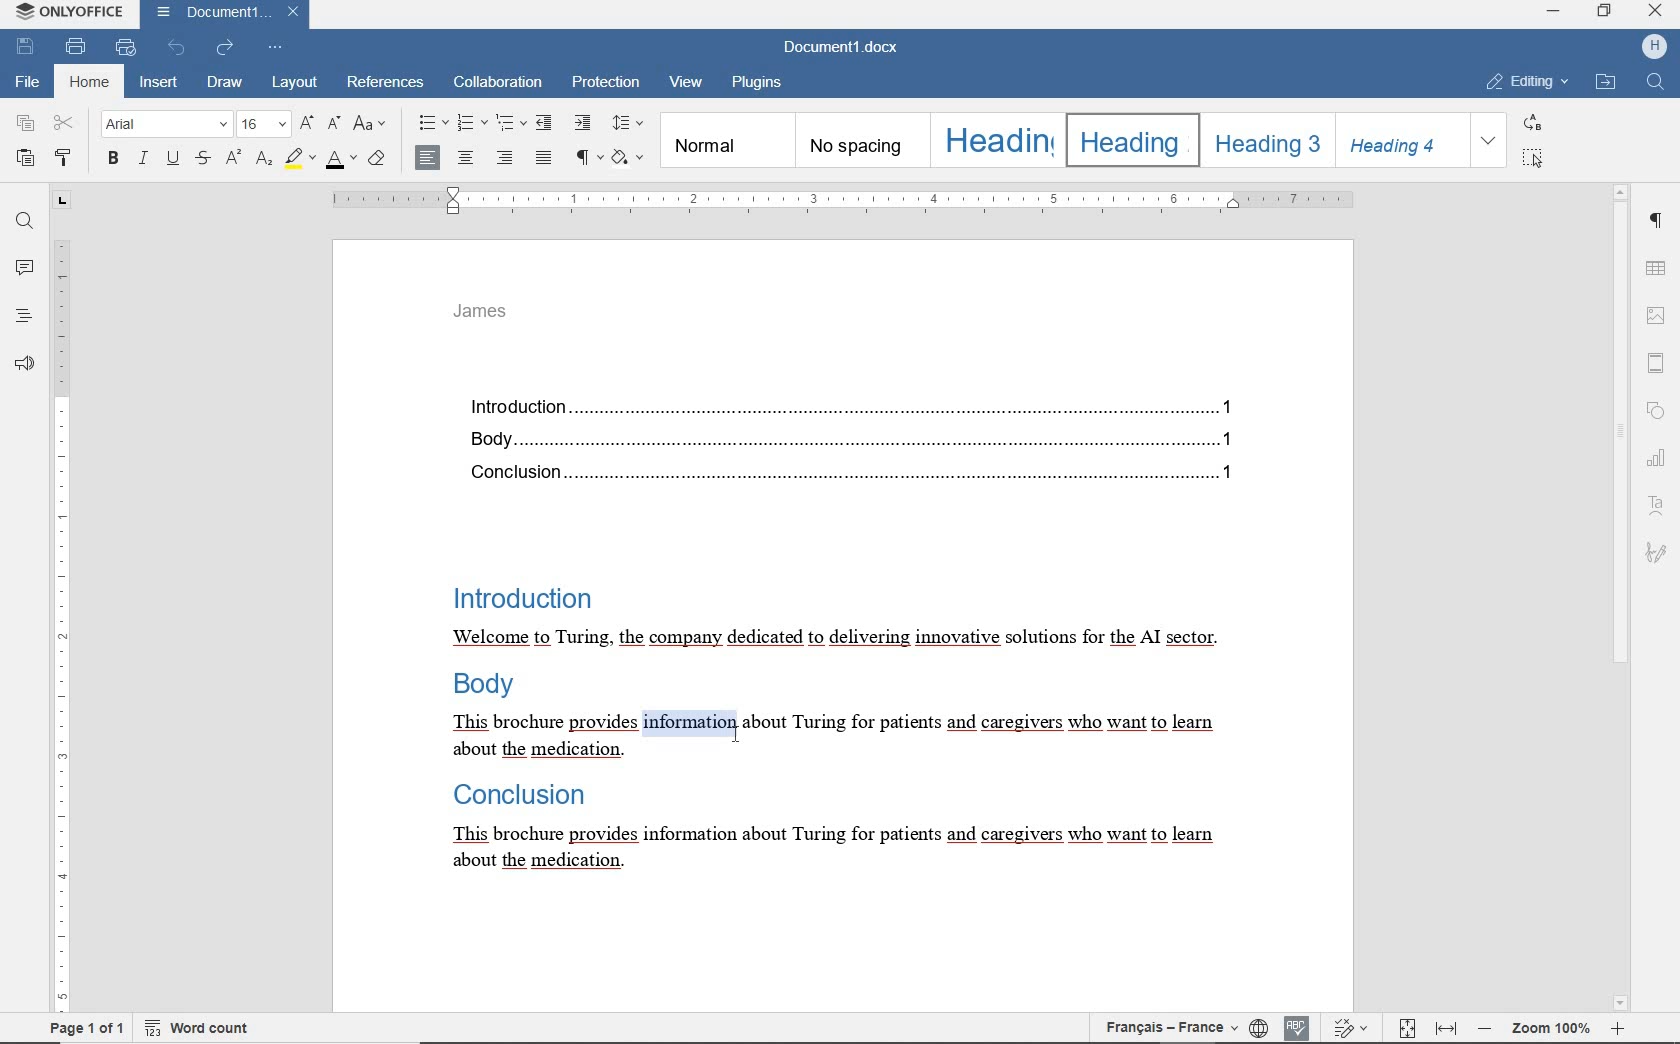 This screenshot has height=1044, width=1680. Describe the element at coordinates (1344, 1027) in the screenshot. I see `TRACK CHANGES` at that location.